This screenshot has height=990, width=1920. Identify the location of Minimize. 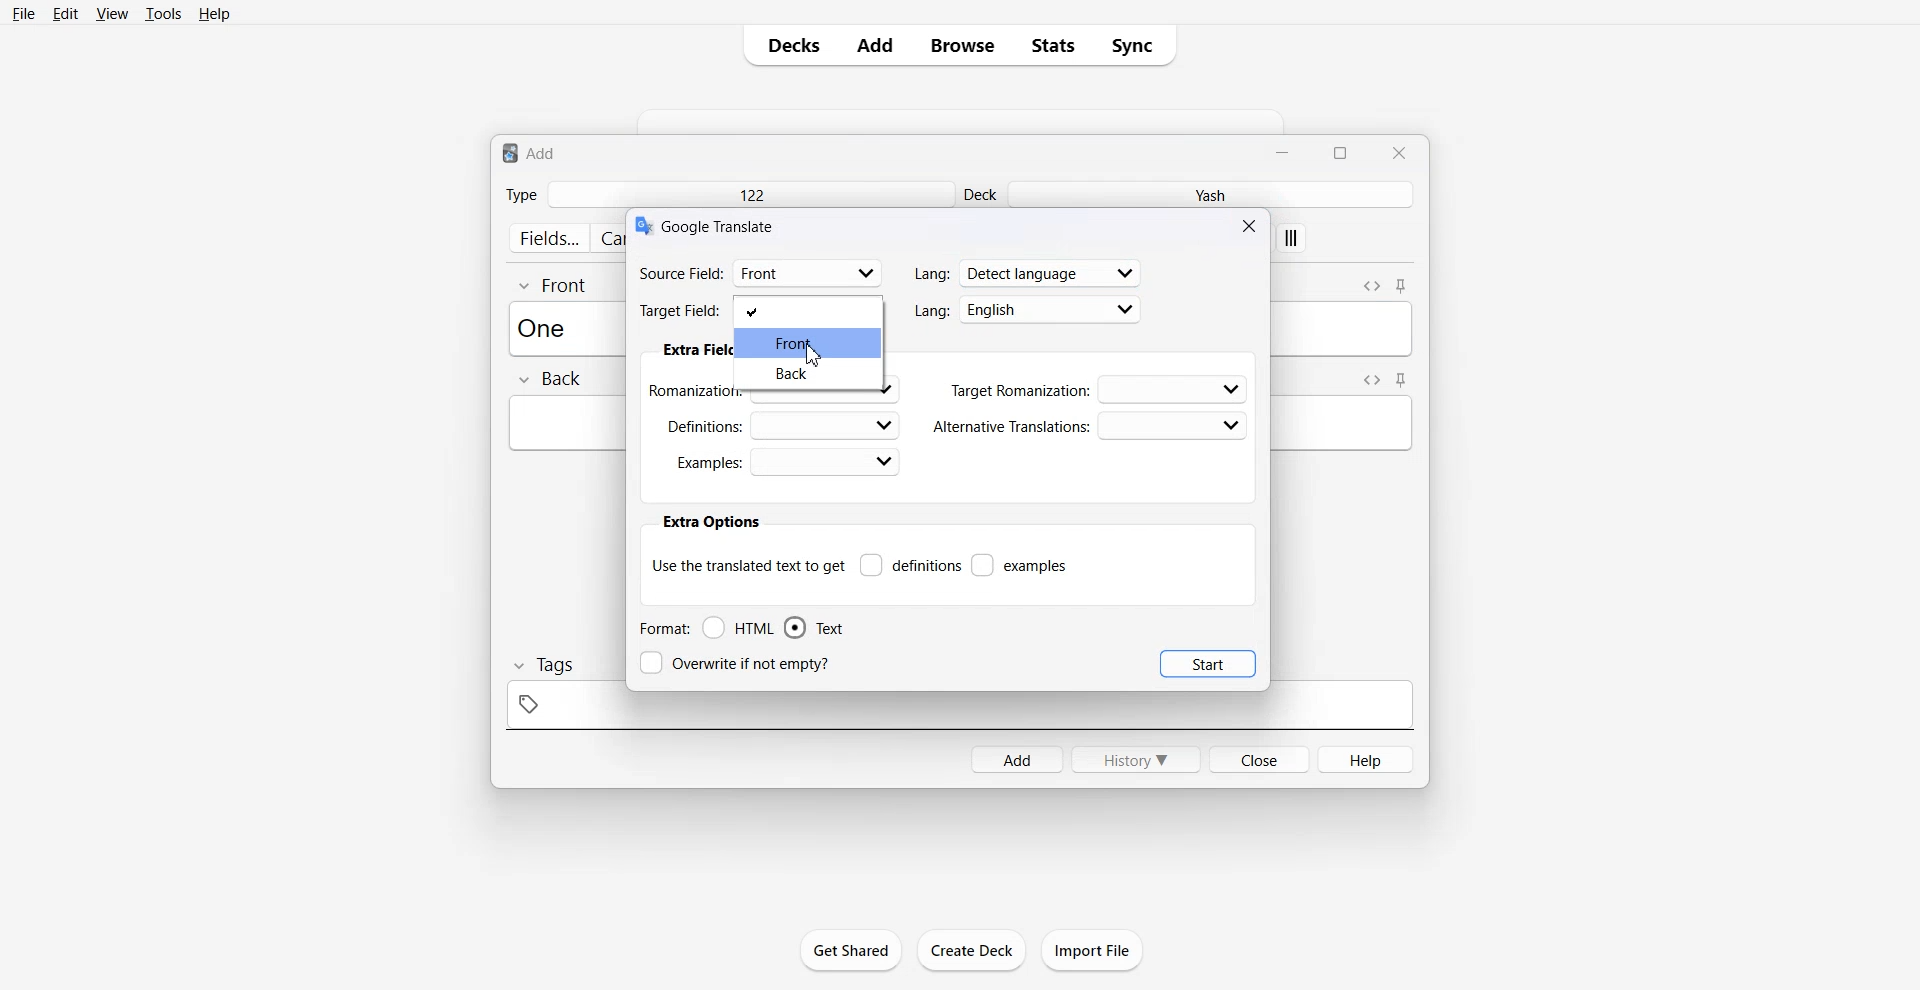
(1285, 151).